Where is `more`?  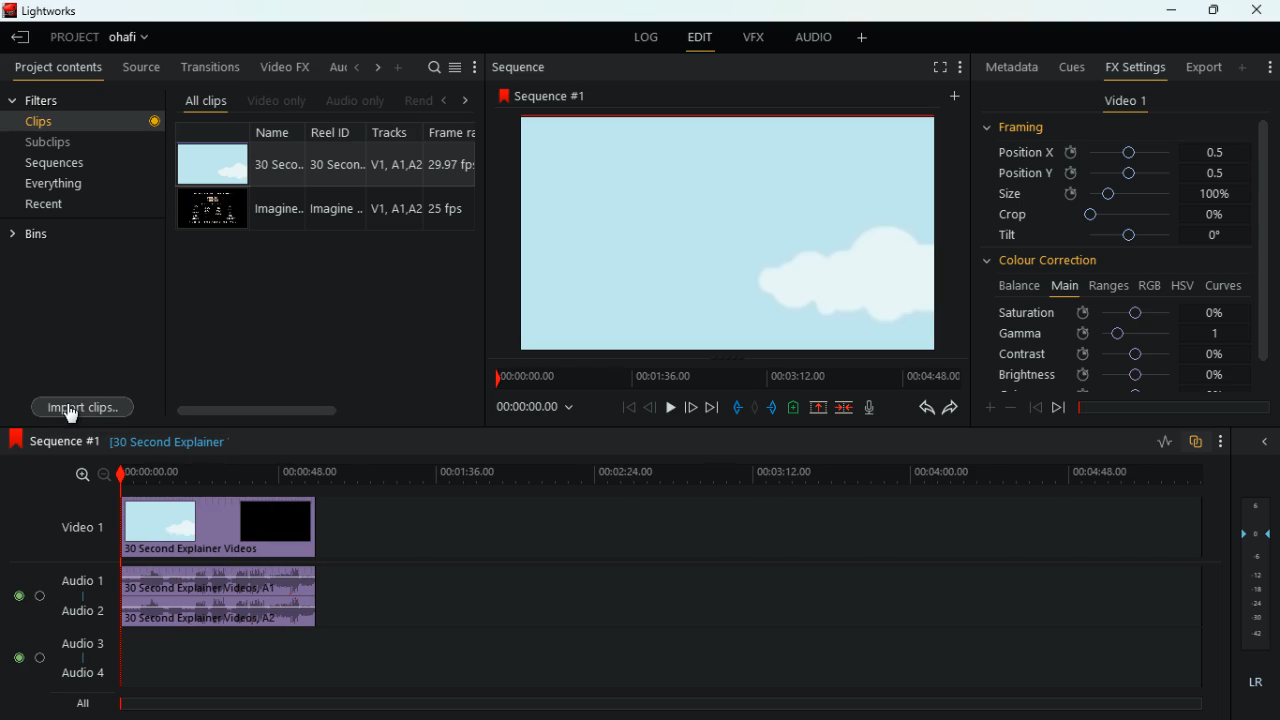
more is located at coordinates (866, 39).